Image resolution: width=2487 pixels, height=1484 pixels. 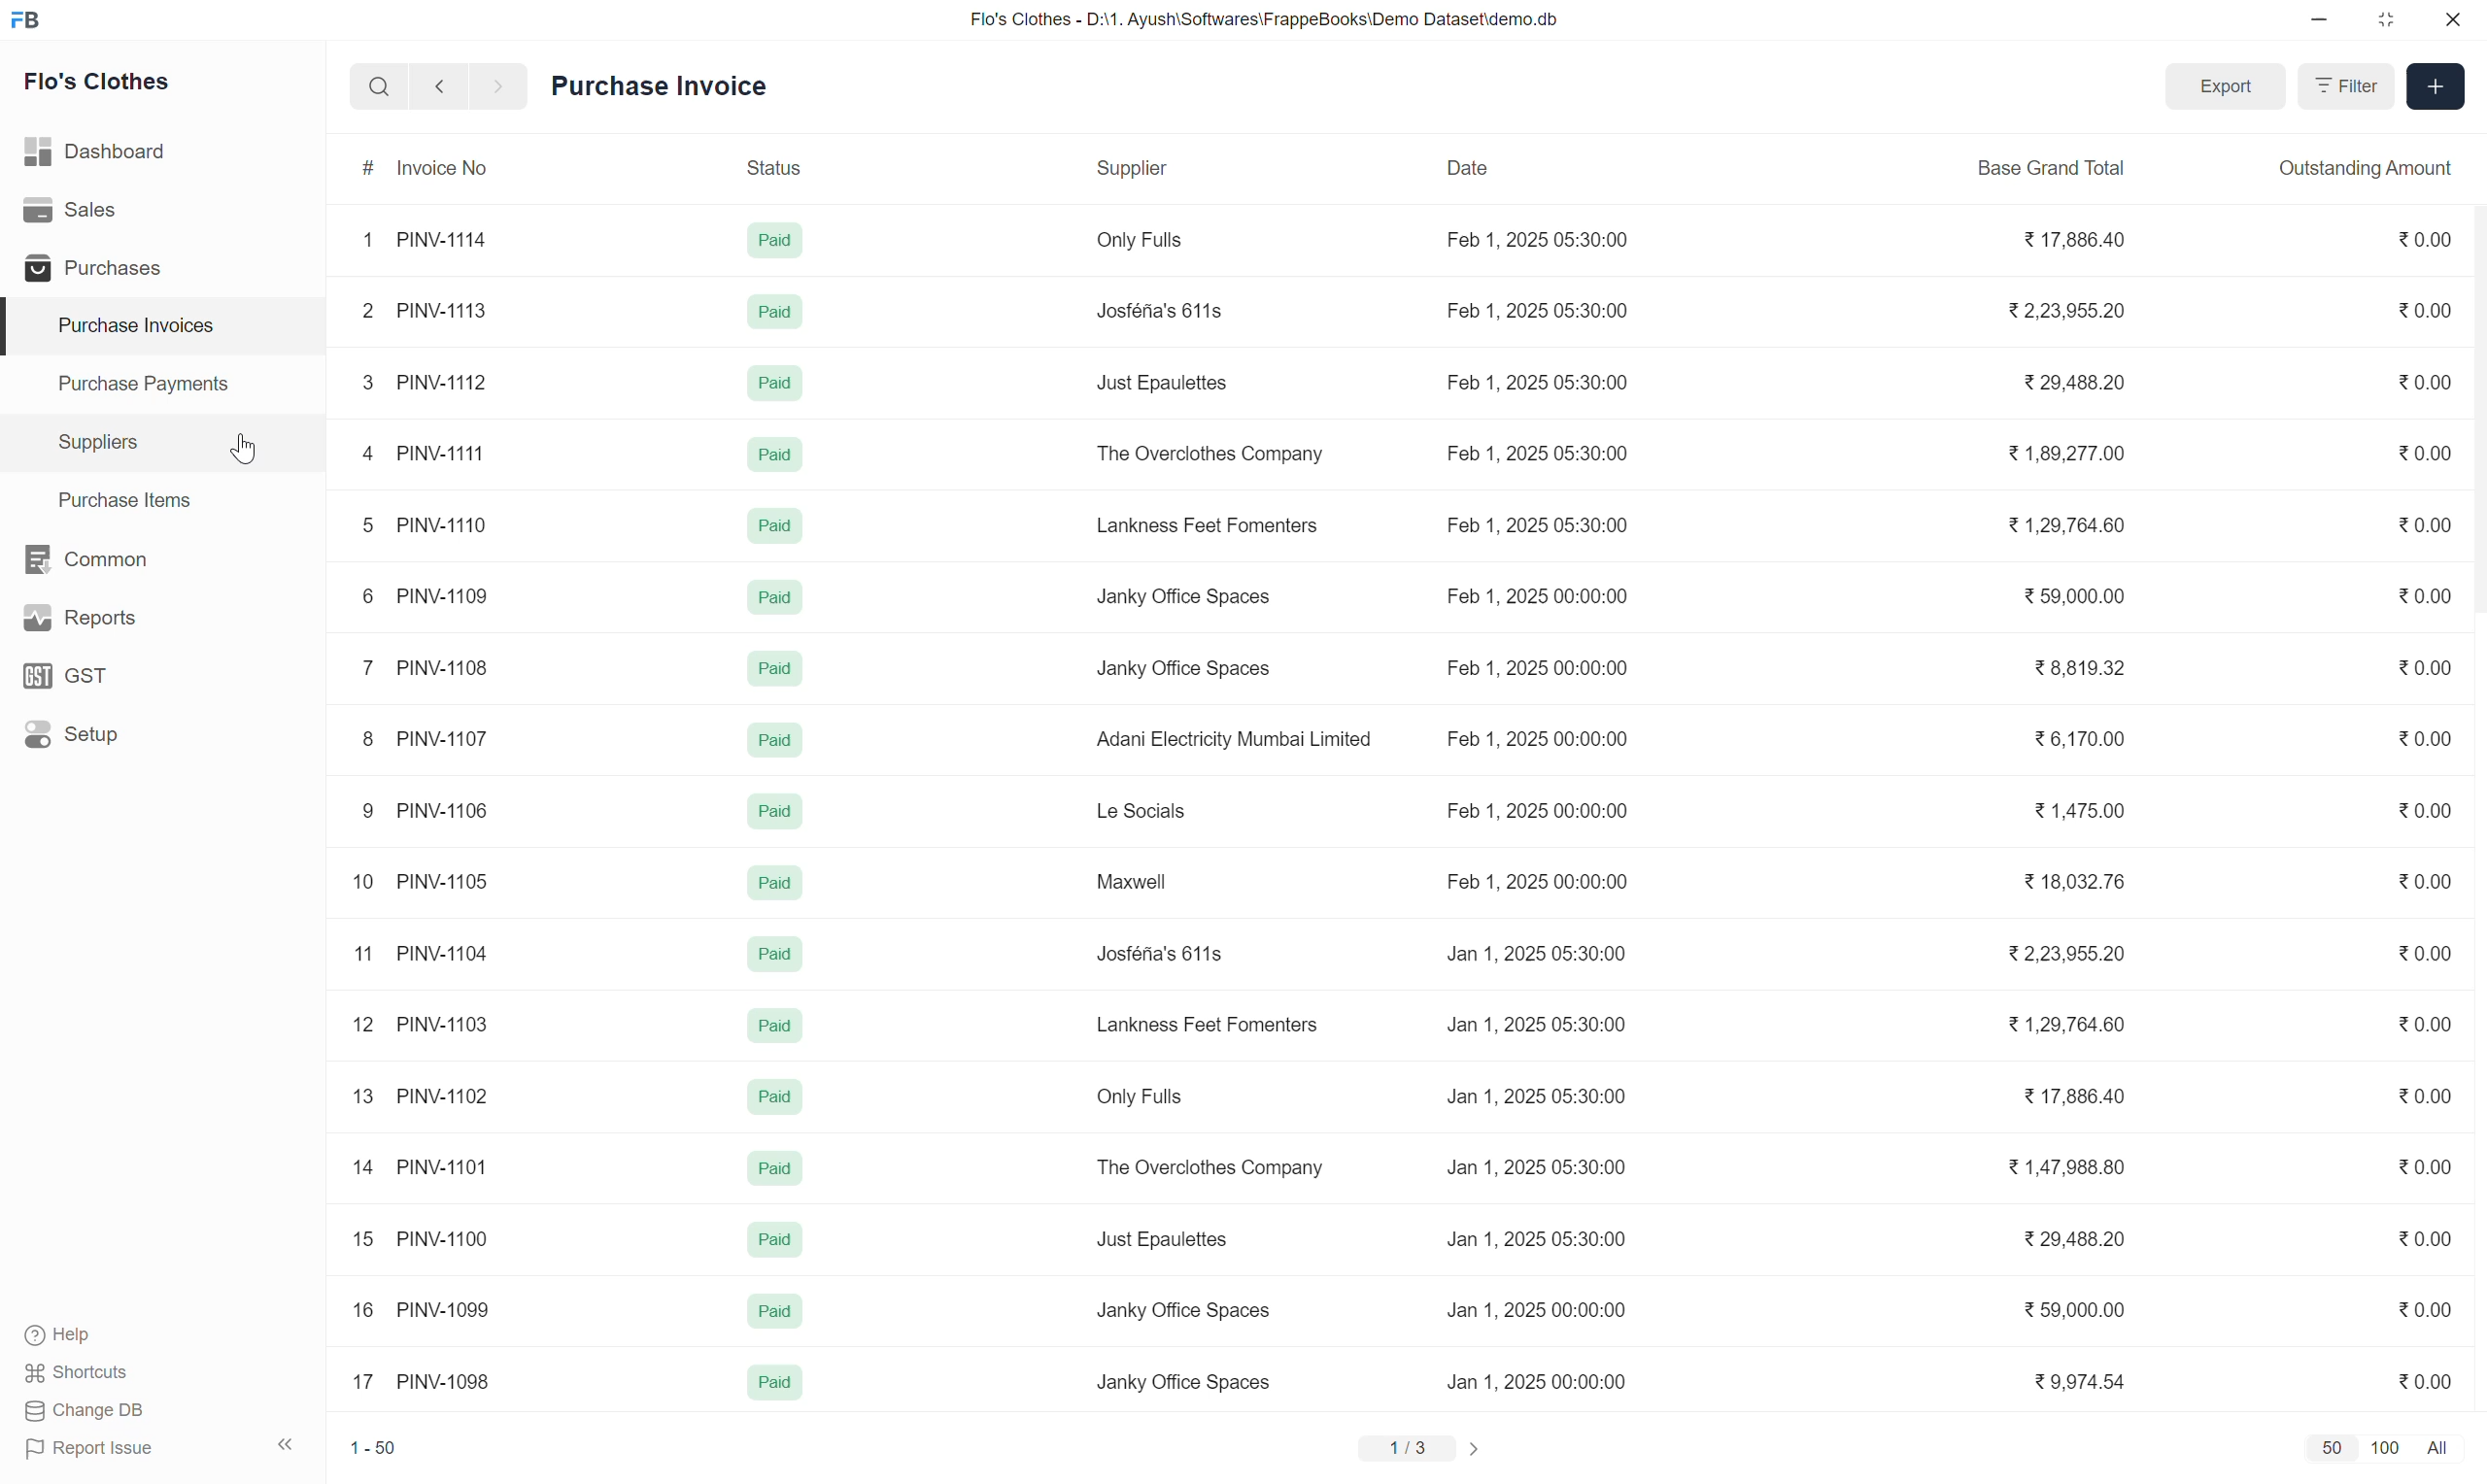 I want to click on cursor, so click(x=241, y=447).